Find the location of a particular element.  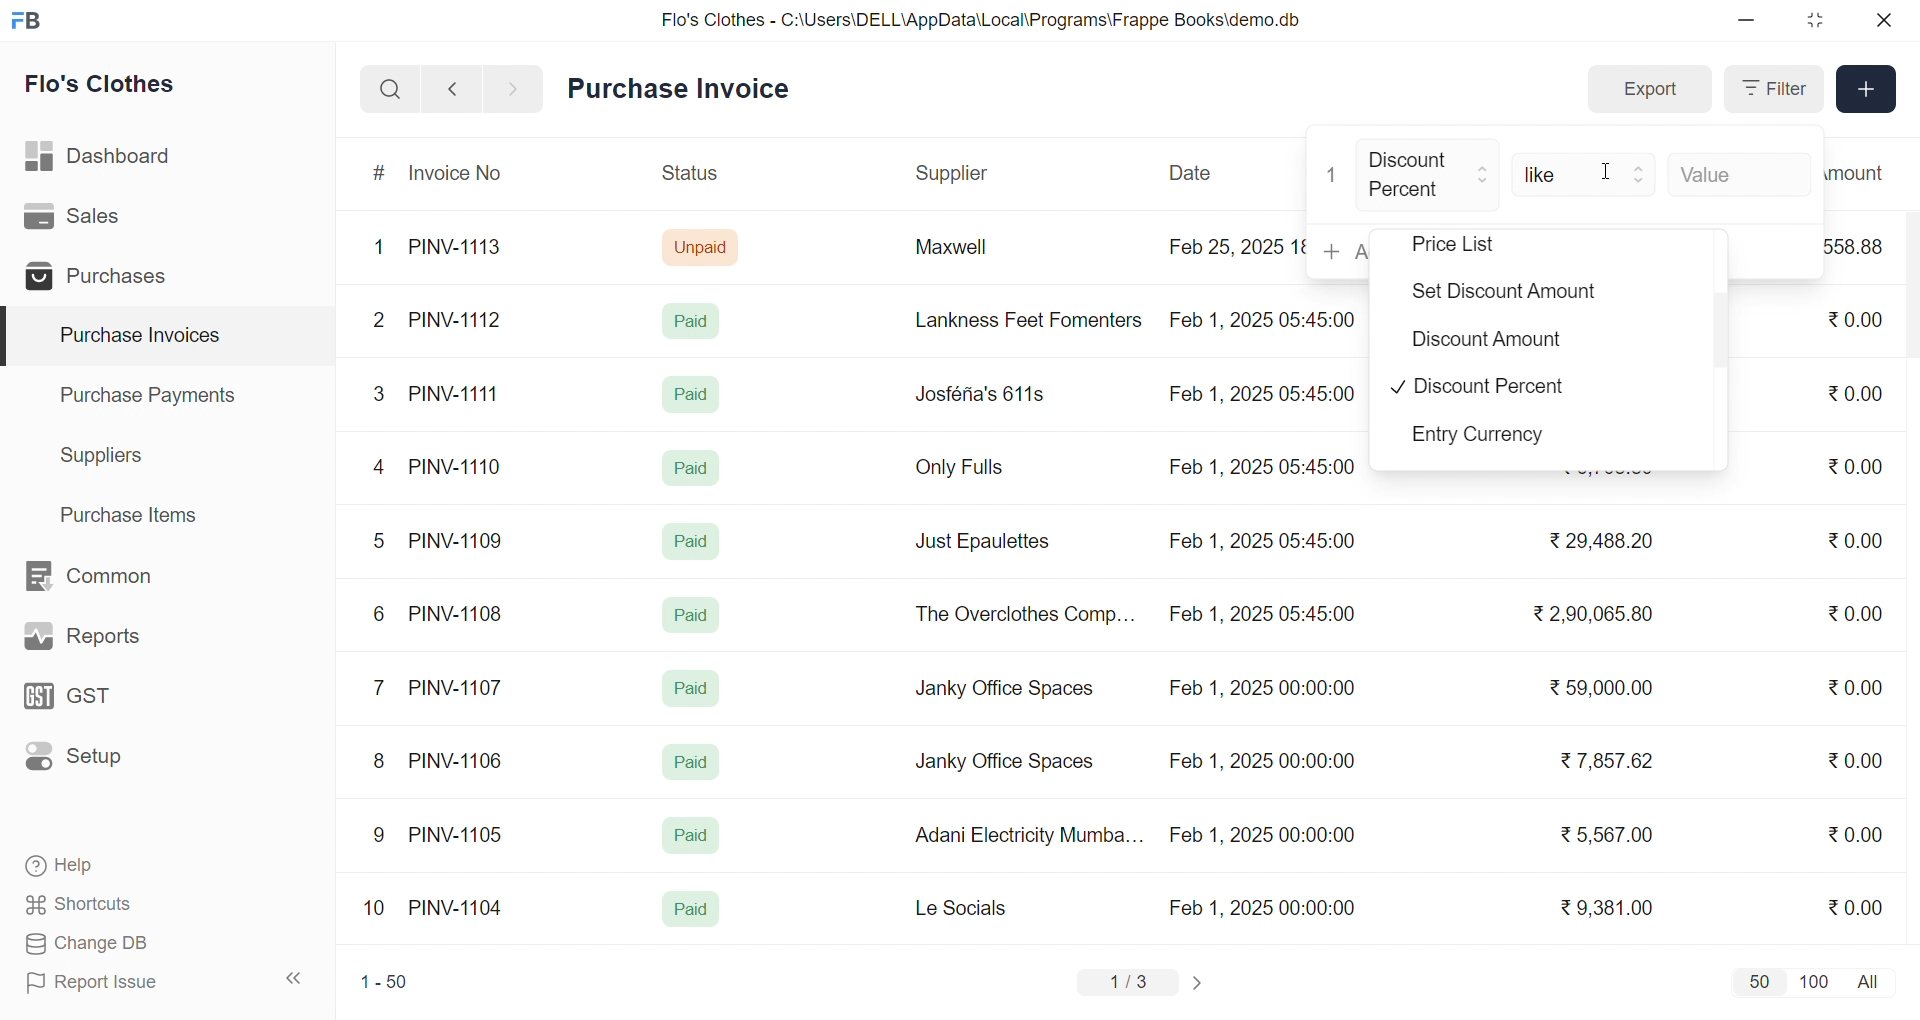

Janky Office Spaces is located at coordinates (1006, 690).